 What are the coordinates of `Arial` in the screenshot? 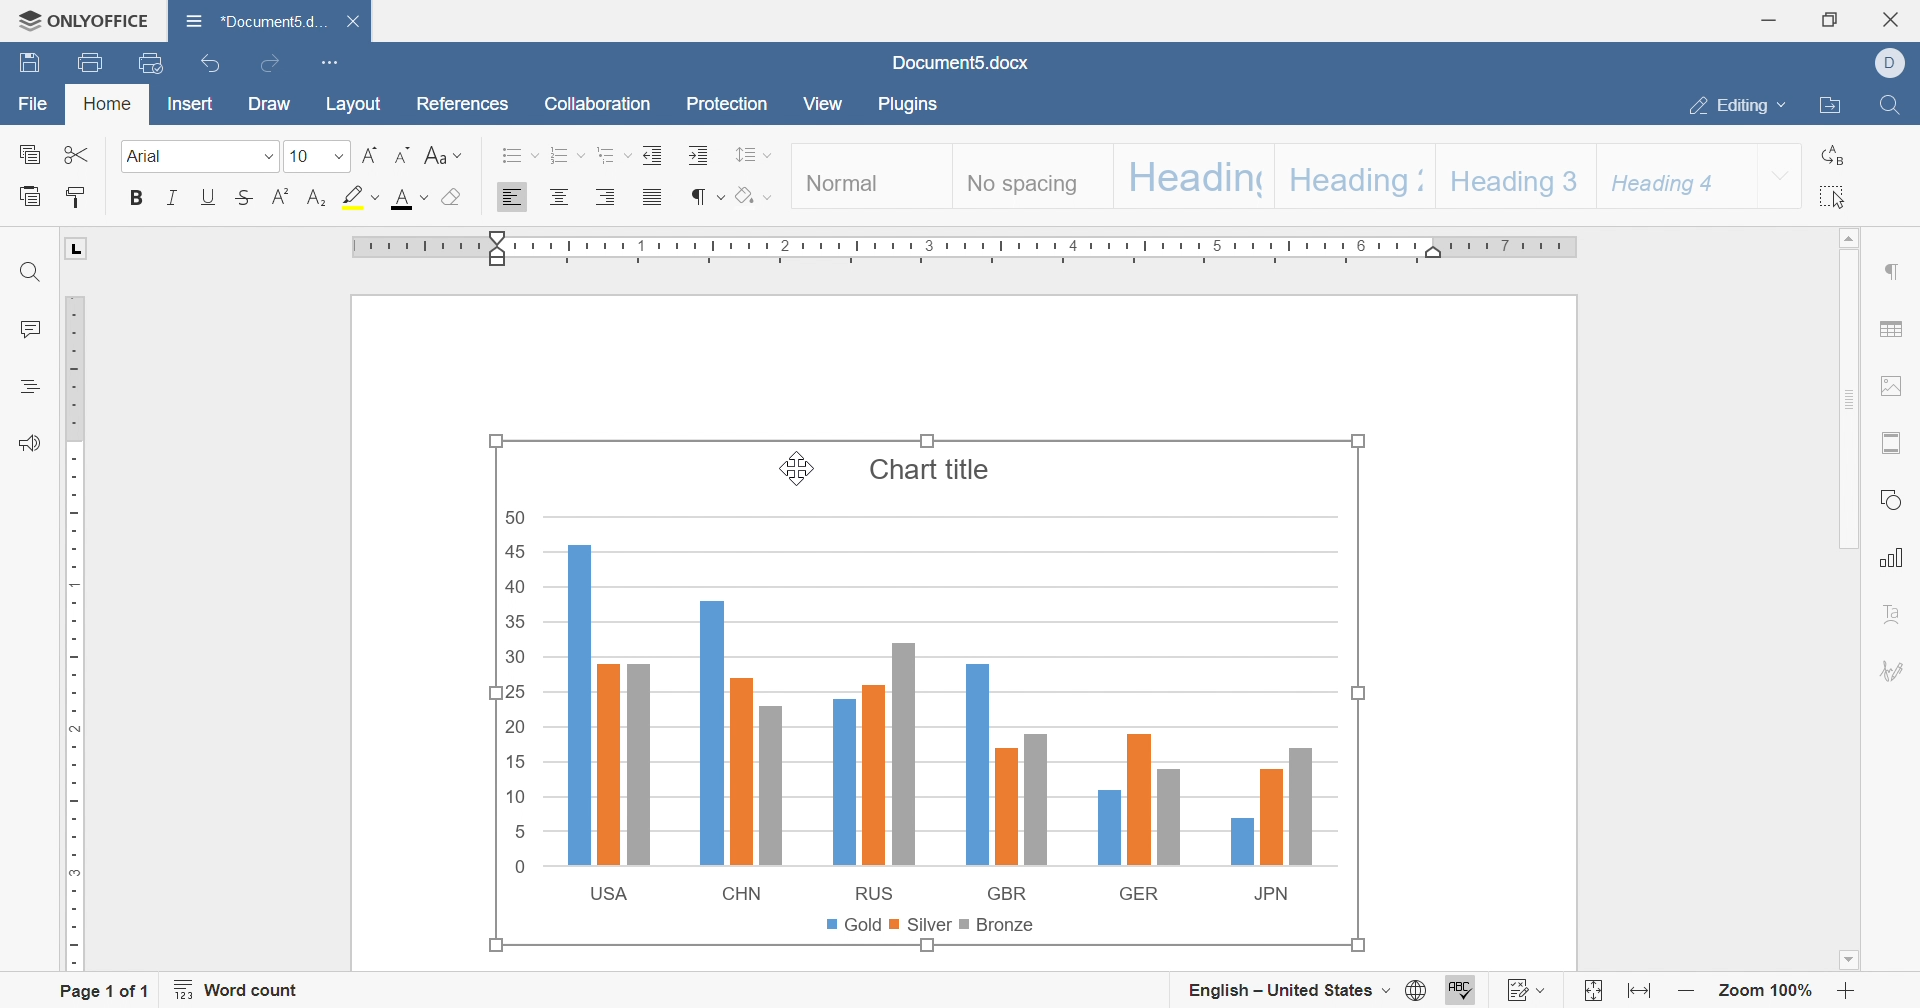 It's located at (150, 157).